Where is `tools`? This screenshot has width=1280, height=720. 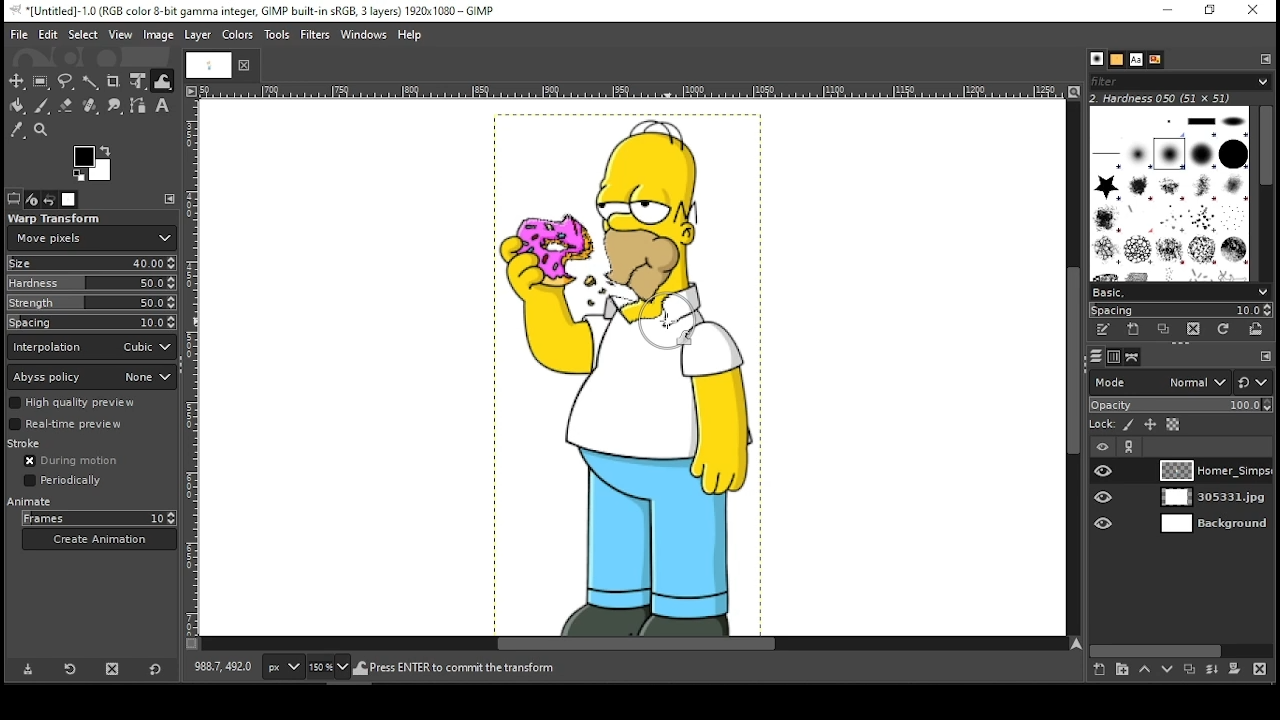
tools is located at coordinates (278, 34).